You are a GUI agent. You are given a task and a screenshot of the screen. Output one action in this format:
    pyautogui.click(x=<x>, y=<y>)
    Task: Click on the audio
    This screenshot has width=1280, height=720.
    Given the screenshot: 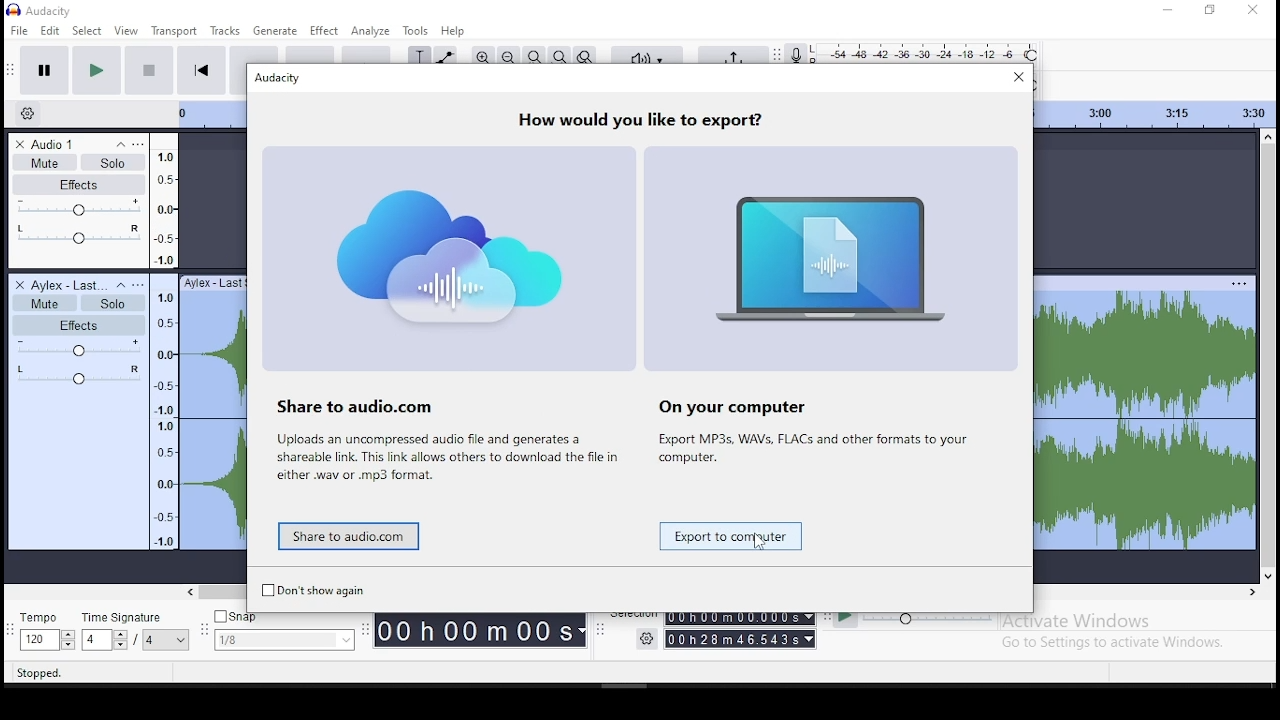 What is the action you would take?
    pyautogui.click(x=212, y=412)
    